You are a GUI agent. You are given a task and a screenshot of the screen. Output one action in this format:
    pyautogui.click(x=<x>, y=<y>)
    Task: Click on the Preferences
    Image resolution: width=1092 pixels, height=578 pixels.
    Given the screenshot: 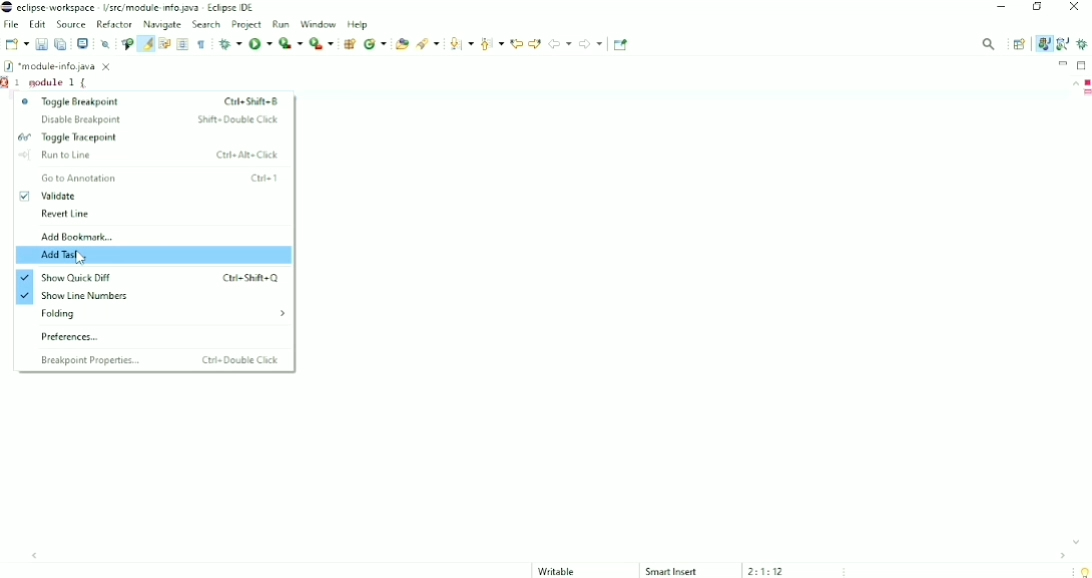 What is the action you would take?
    pyautogui.click(x=76, y=337)
    